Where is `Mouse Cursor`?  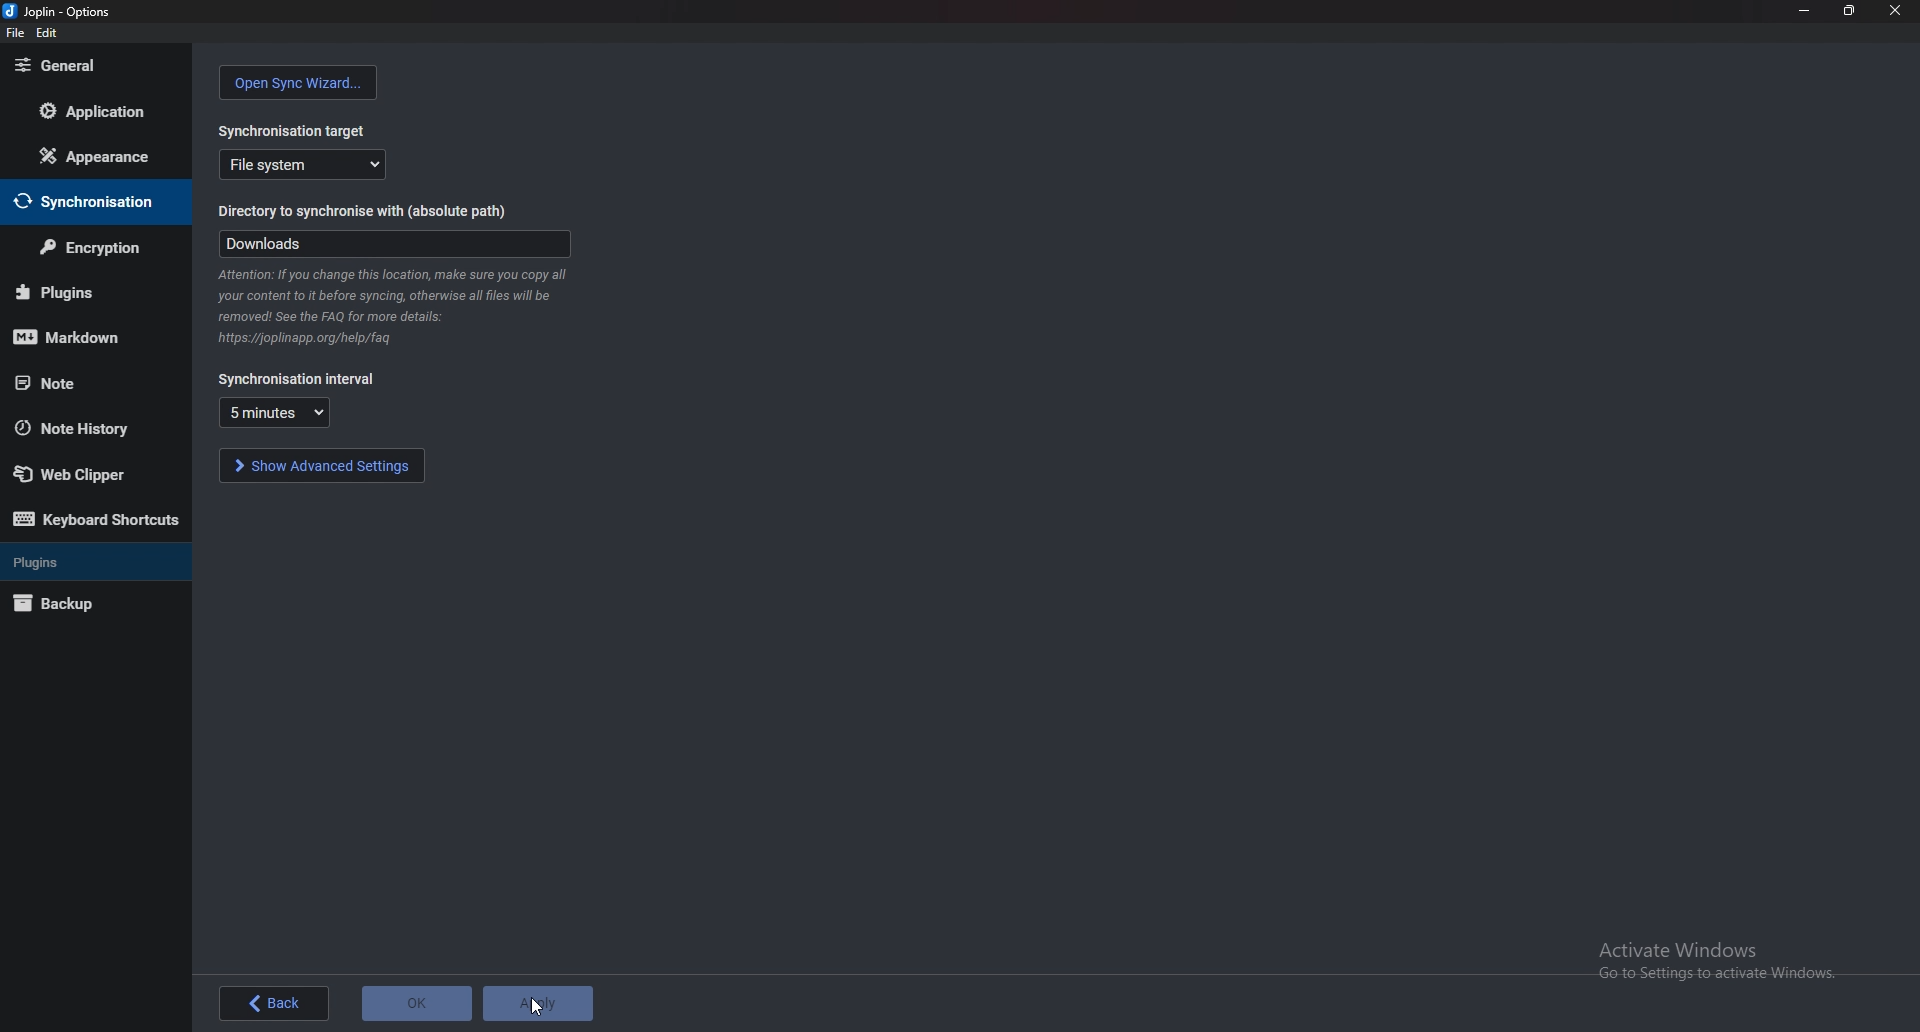
Mouse Cursor is located at coordinates (540, 1003).